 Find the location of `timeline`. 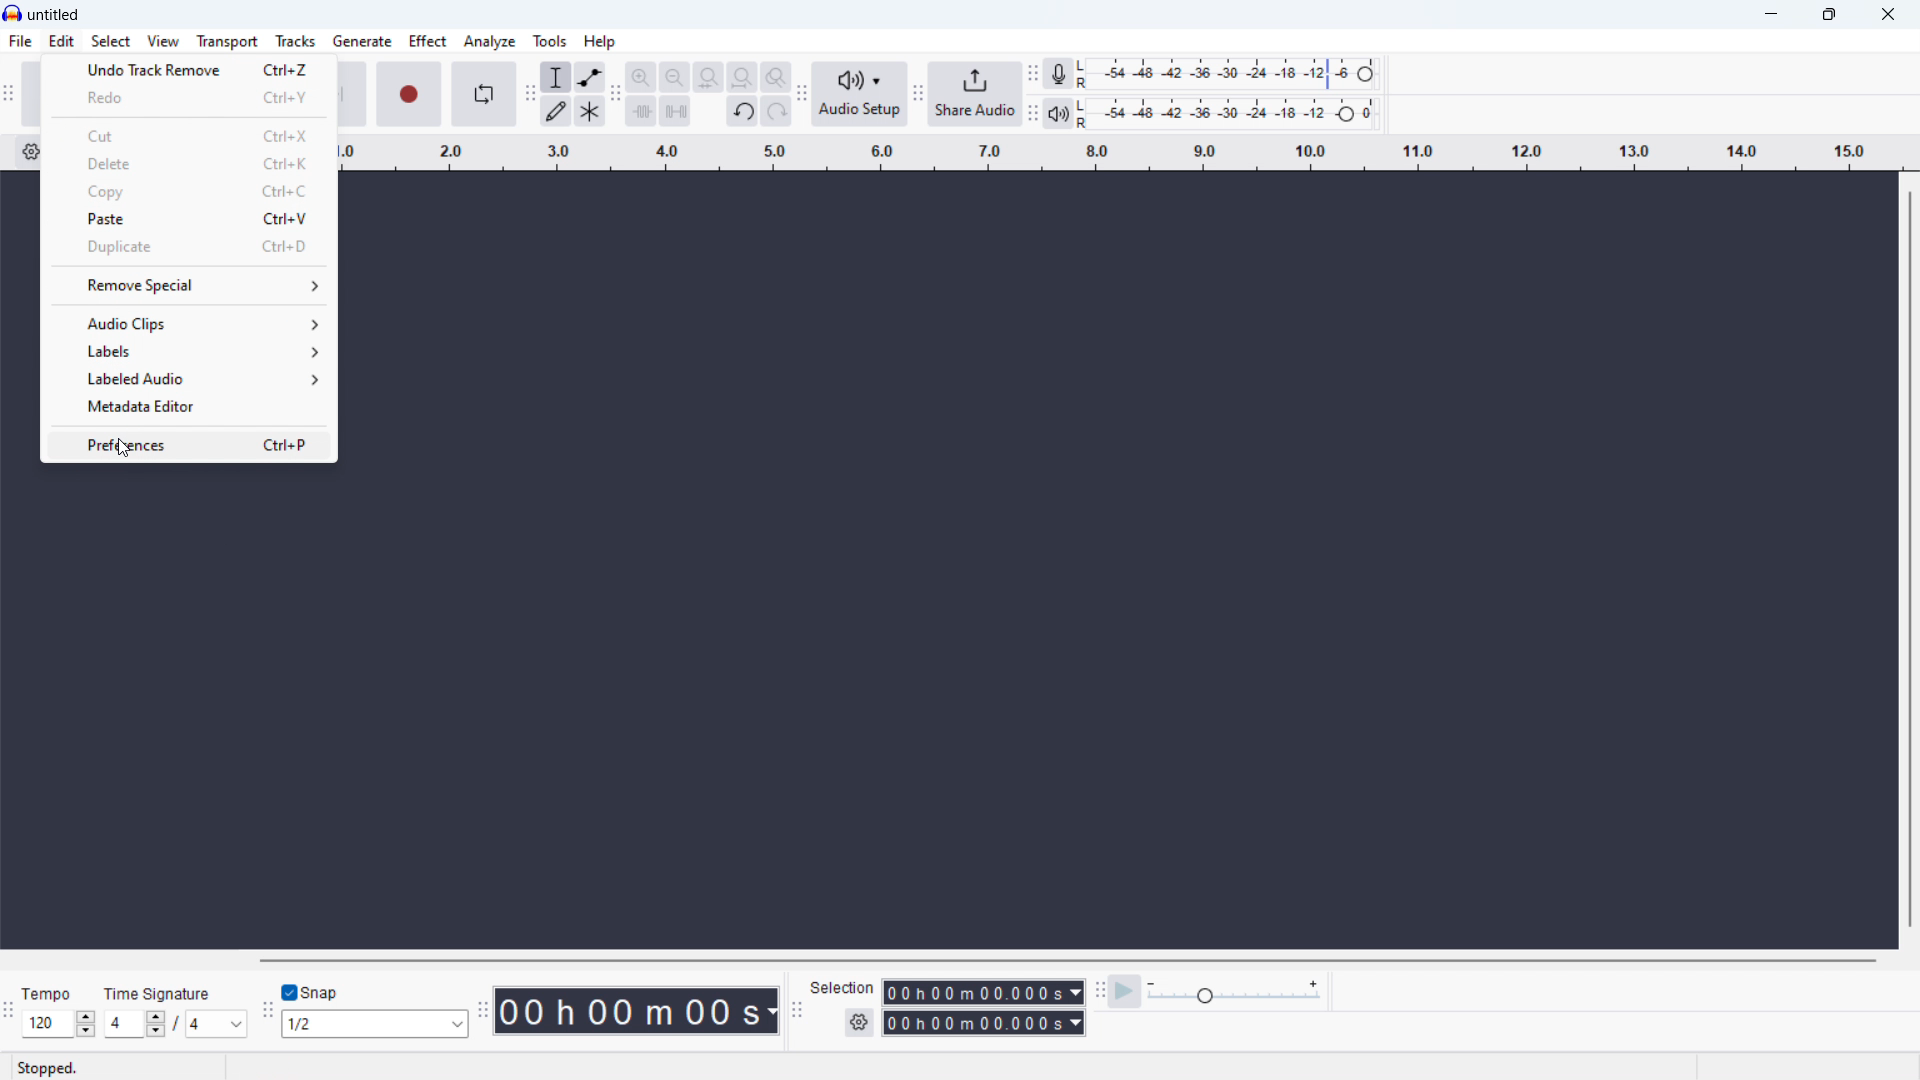

timeline is located at coordinates (1119, 152).